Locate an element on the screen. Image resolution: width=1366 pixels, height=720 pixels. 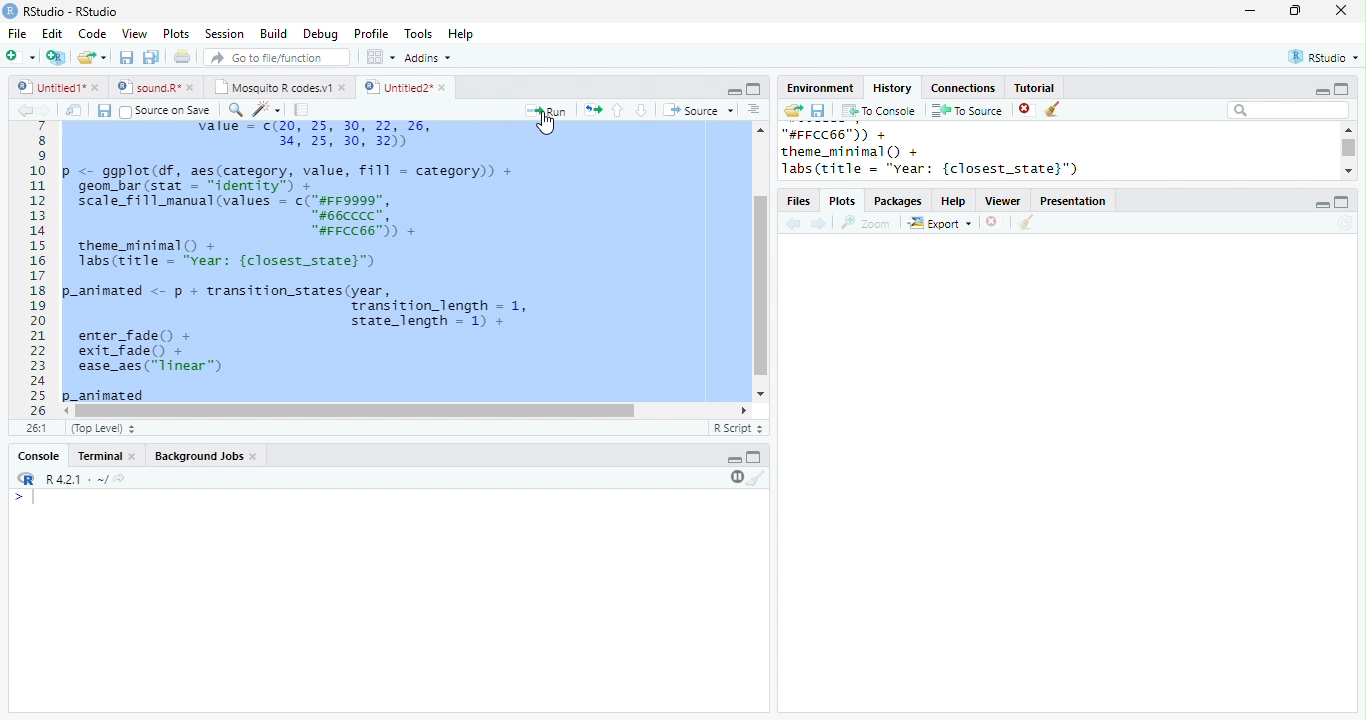
scroll bar is located at coordinates (1349, 147).